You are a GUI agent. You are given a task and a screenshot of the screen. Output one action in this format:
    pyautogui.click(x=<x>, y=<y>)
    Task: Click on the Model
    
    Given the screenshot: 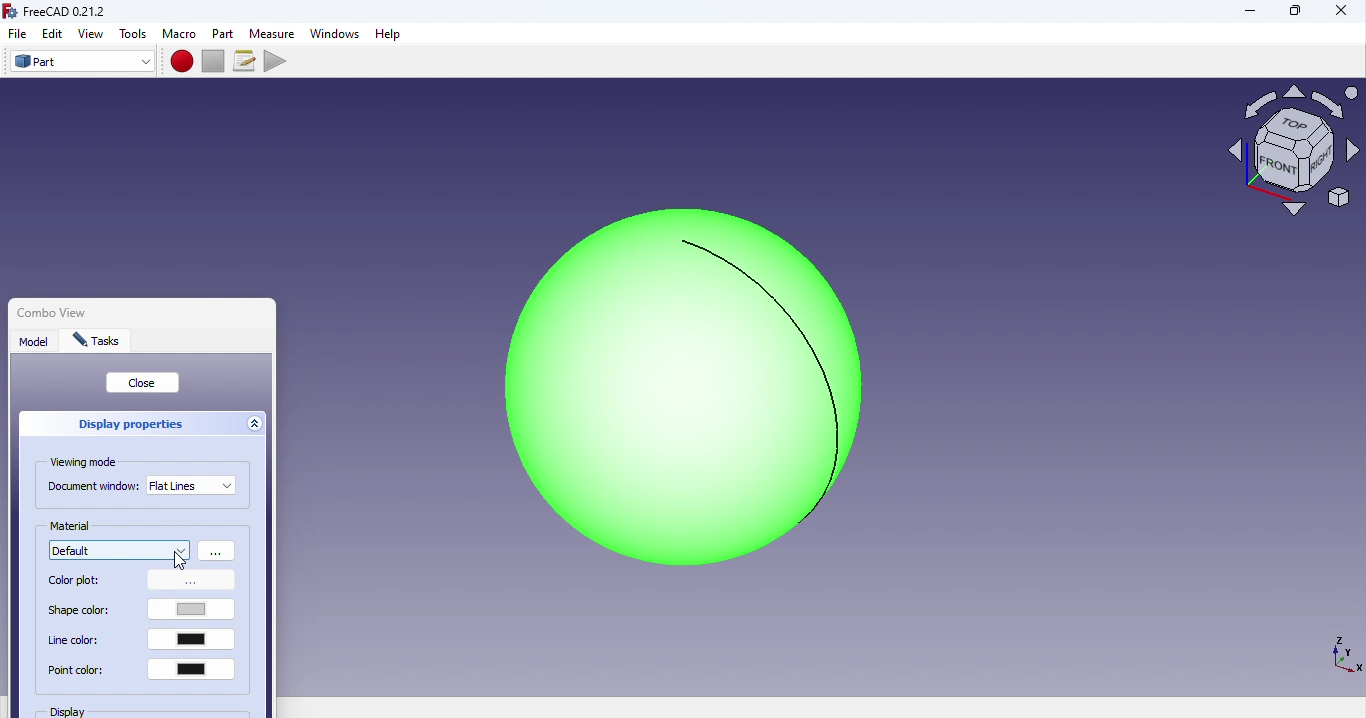 What is the action you would take?
    pyautogui.click(x=35, y=344)
    